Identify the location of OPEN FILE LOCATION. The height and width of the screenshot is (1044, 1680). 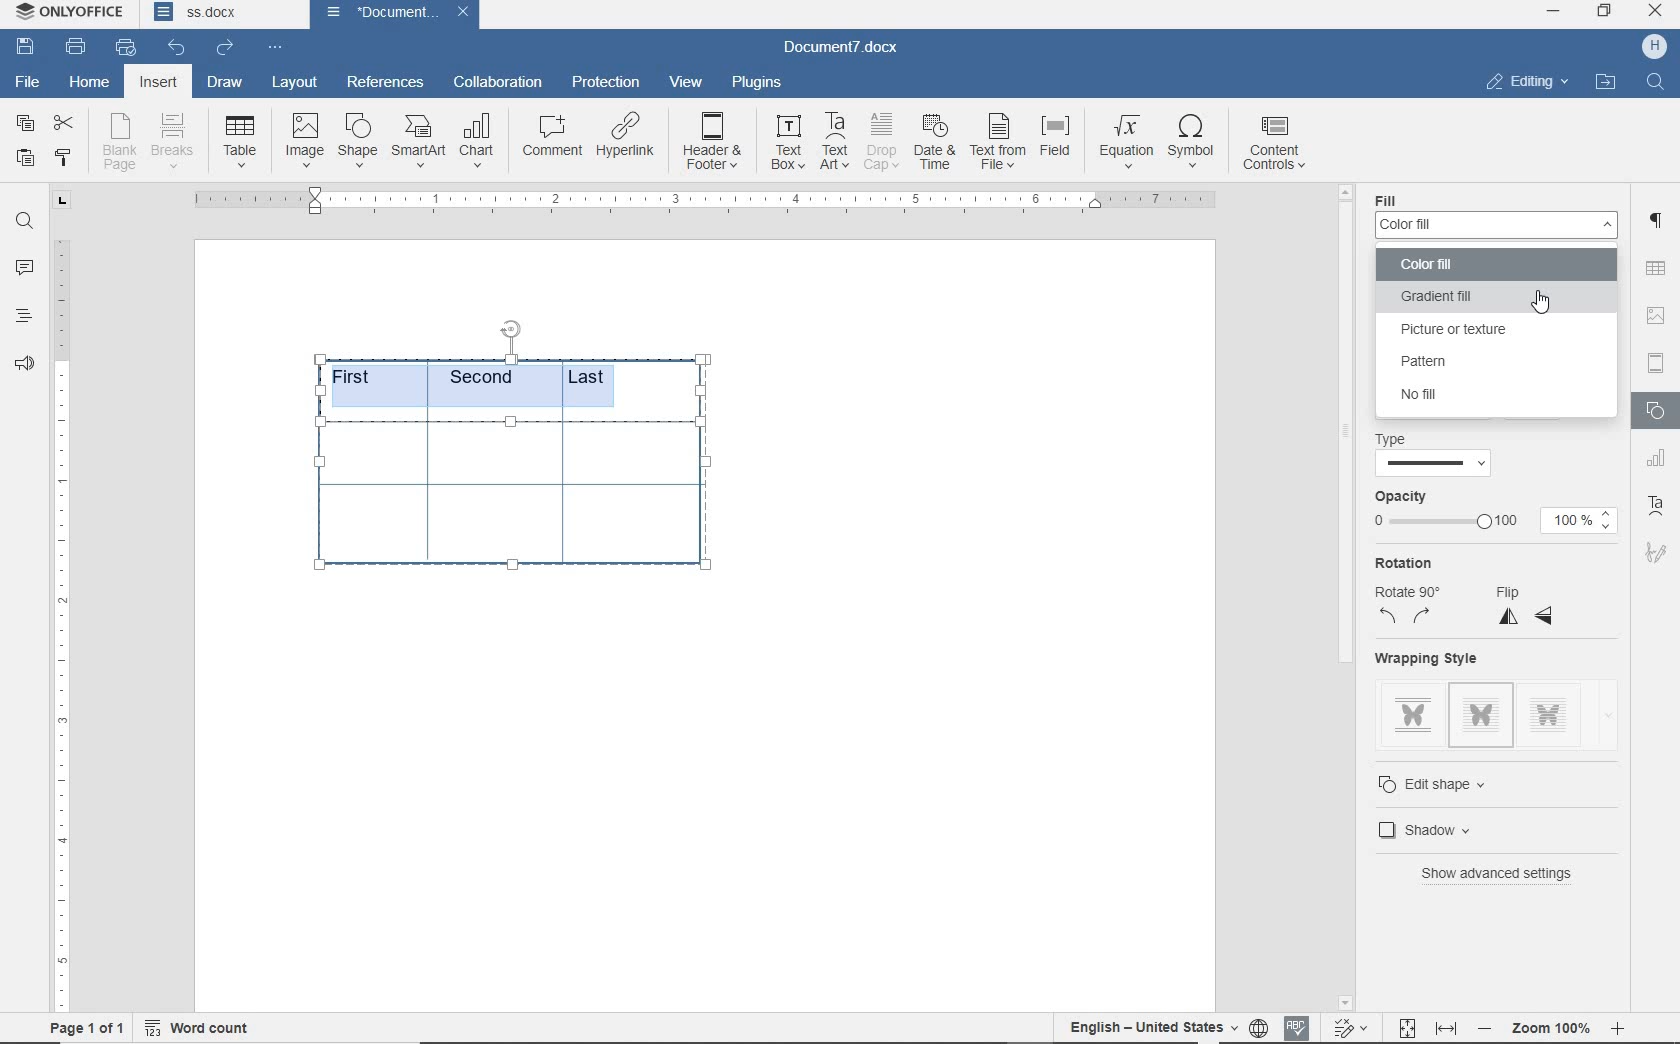
(1607, 82).